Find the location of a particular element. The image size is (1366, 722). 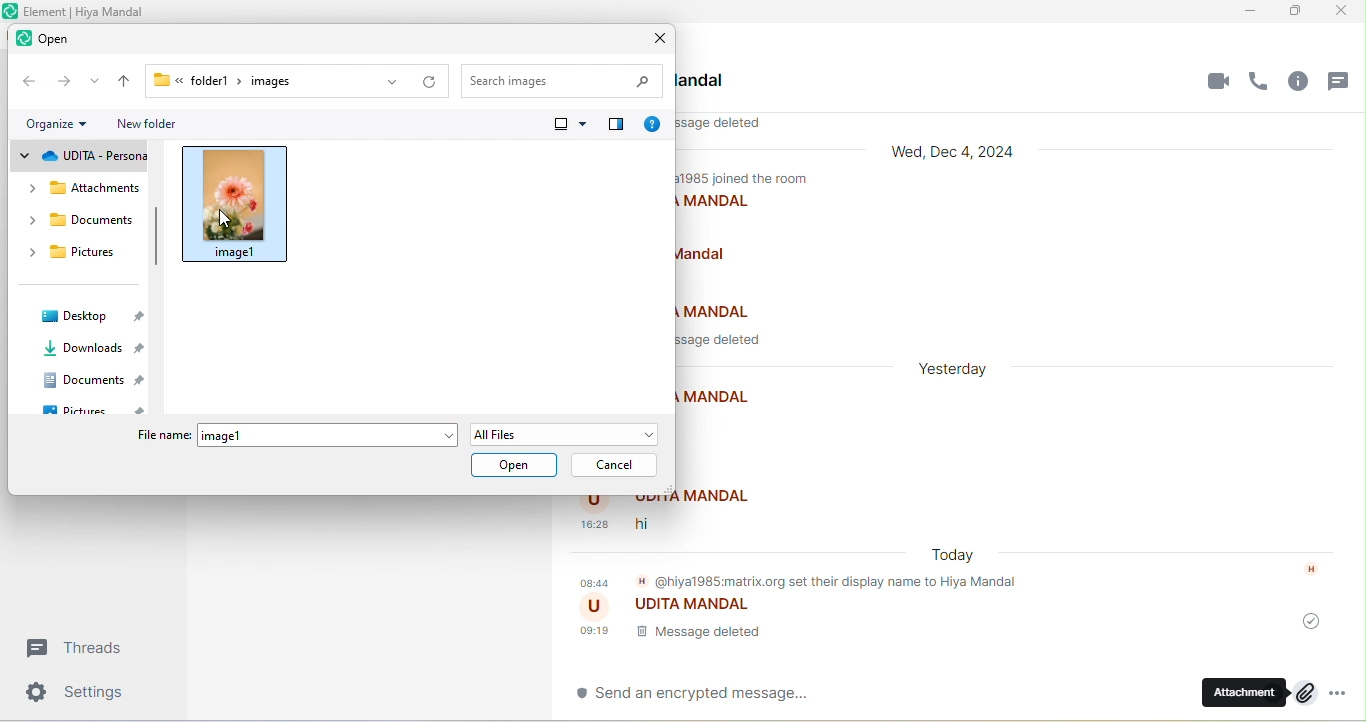

filename is located at coordinates (160, 436).